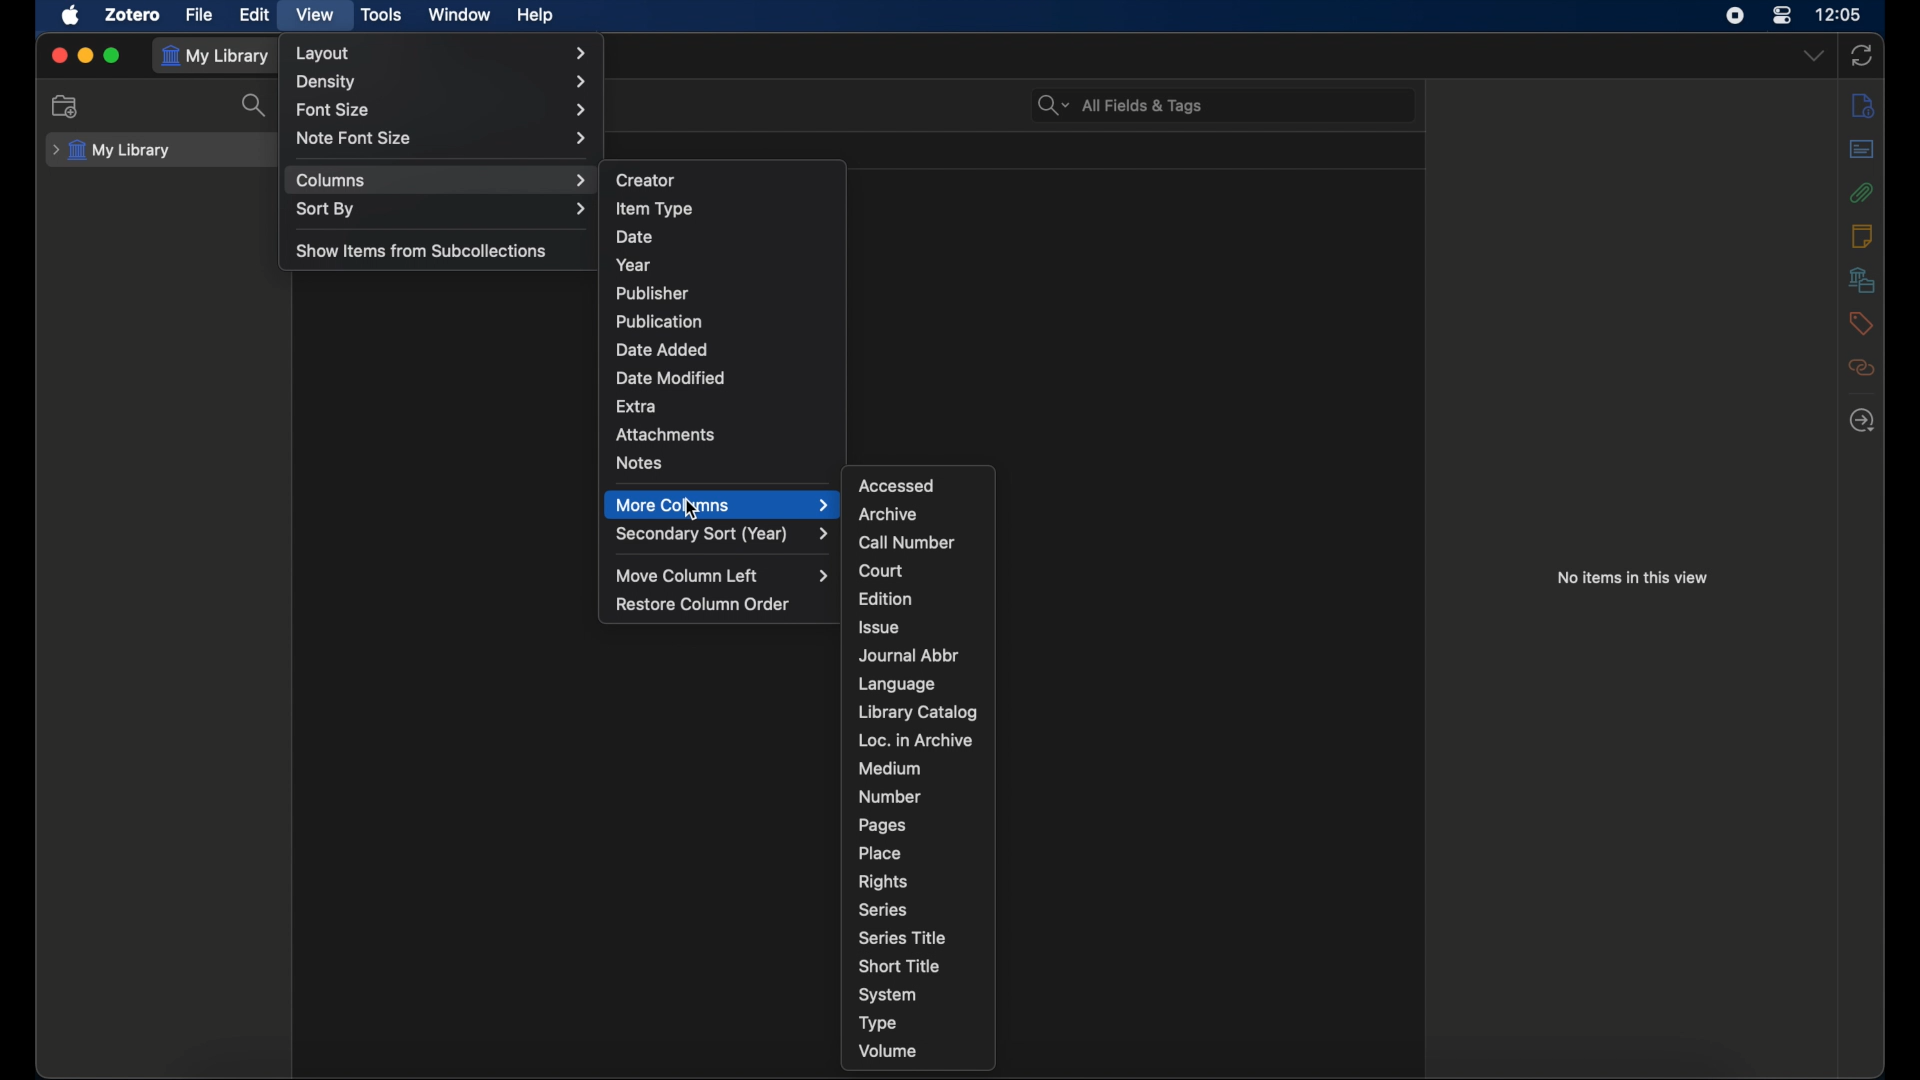  What do you see at coordinates (637, 405) in the screenshot?
I see `extra` at bounding box center [637, 405].